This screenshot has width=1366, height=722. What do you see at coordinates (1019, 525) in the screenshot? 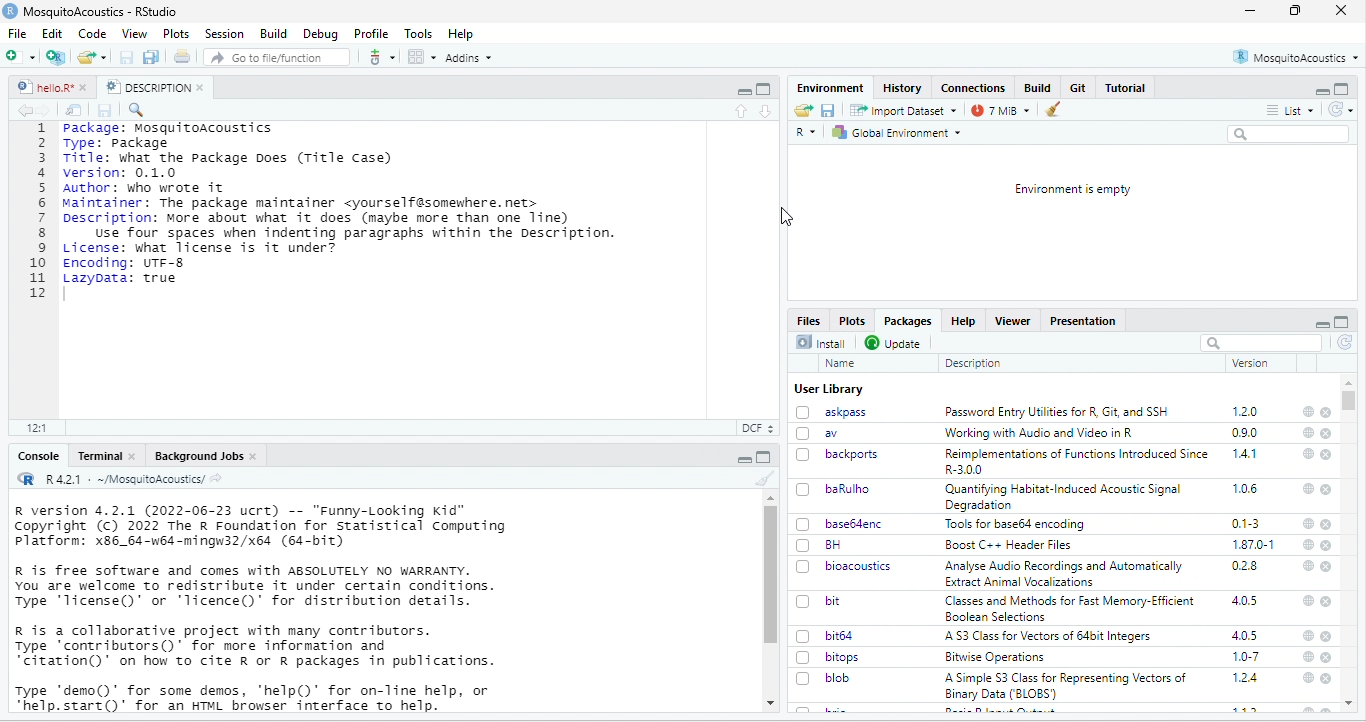
I see `Tools for base64 encoding` at bounding box center [1019, 525].